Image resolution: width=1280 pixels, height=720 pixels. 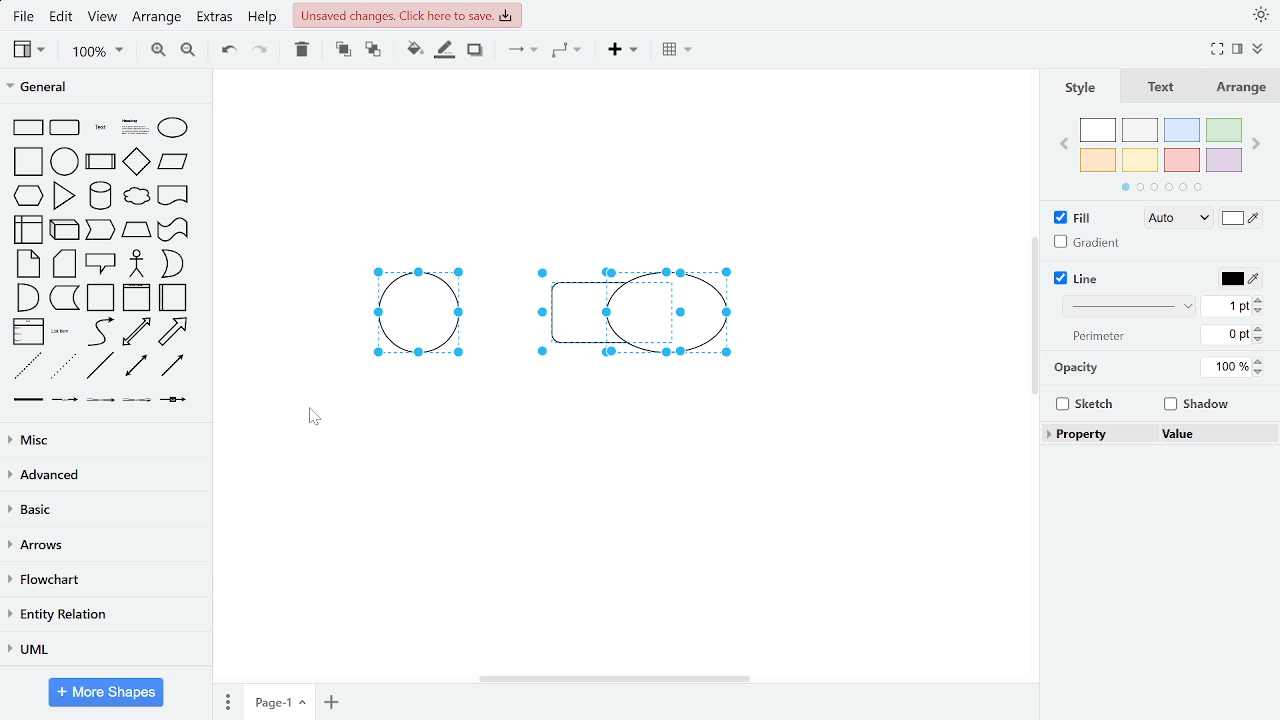 What do you see at coordinates (186, 52) in the screenshot?
I see `zoom out` at bounding box center [186, 52].